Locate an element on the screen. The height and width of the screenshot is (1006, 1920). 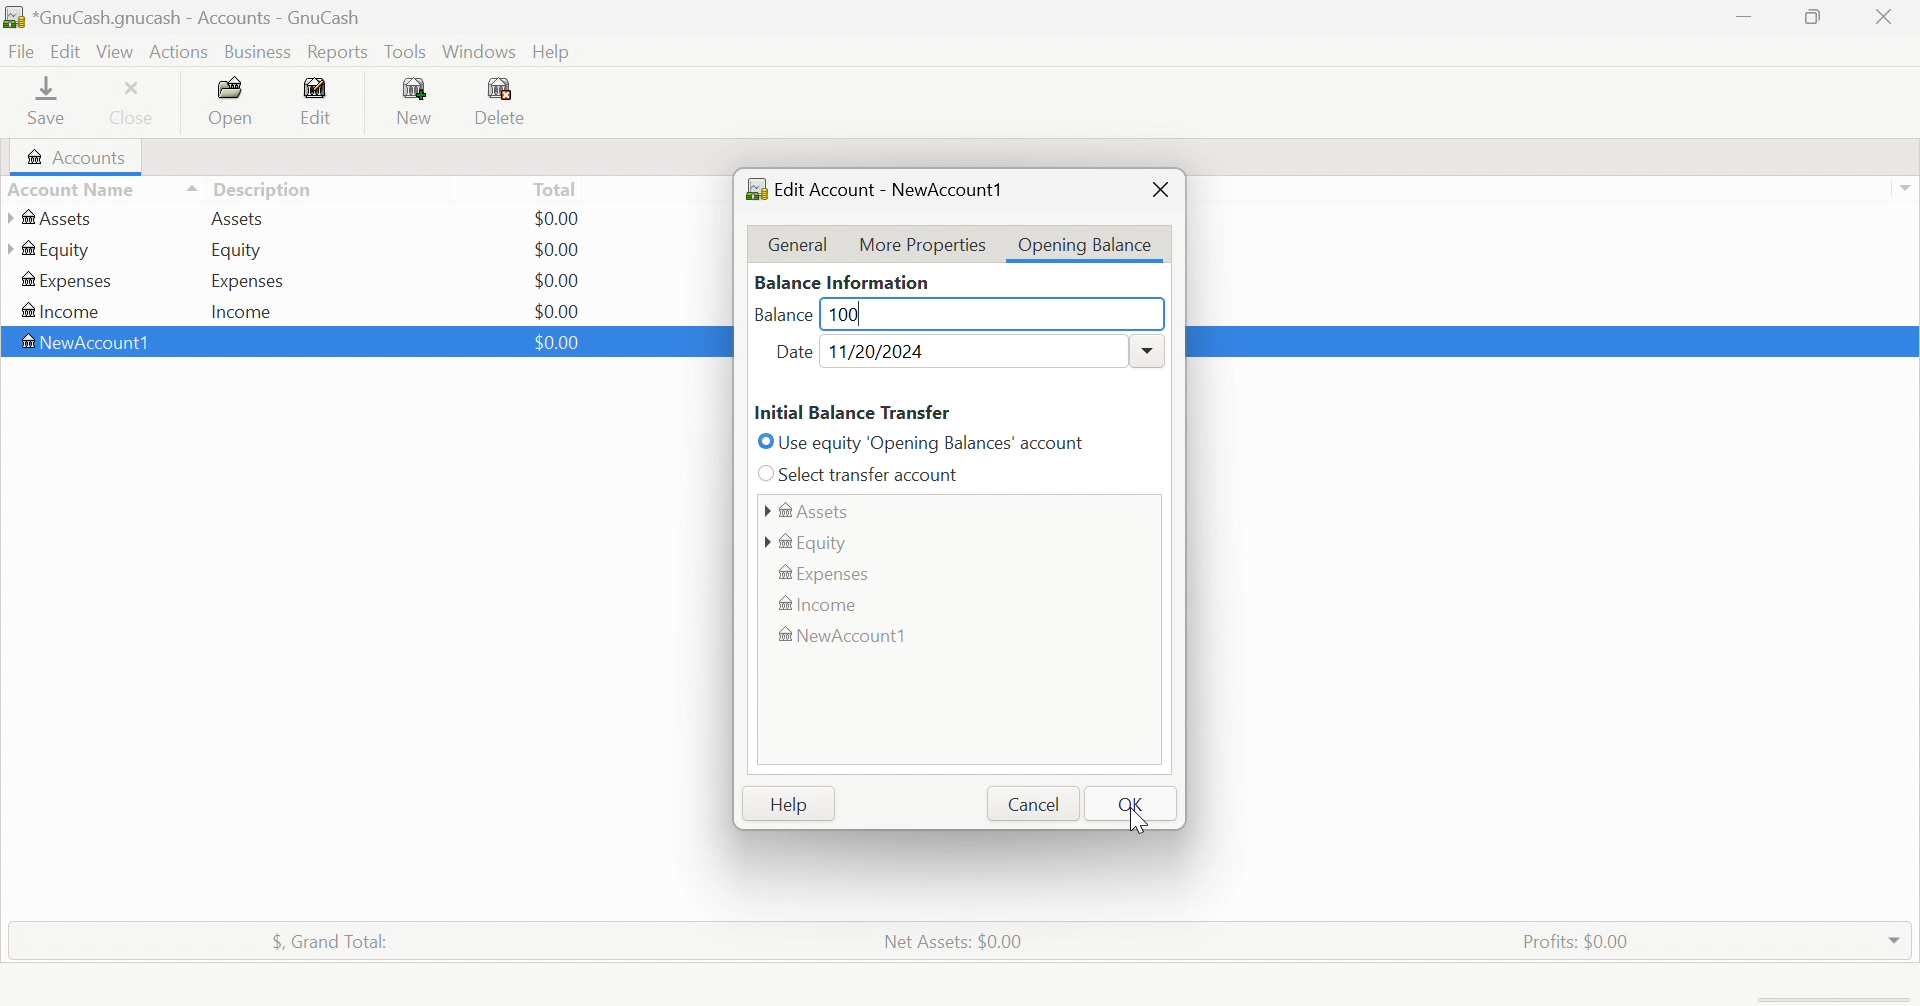
$, Grand Total: is located at coordinates (335, 941).